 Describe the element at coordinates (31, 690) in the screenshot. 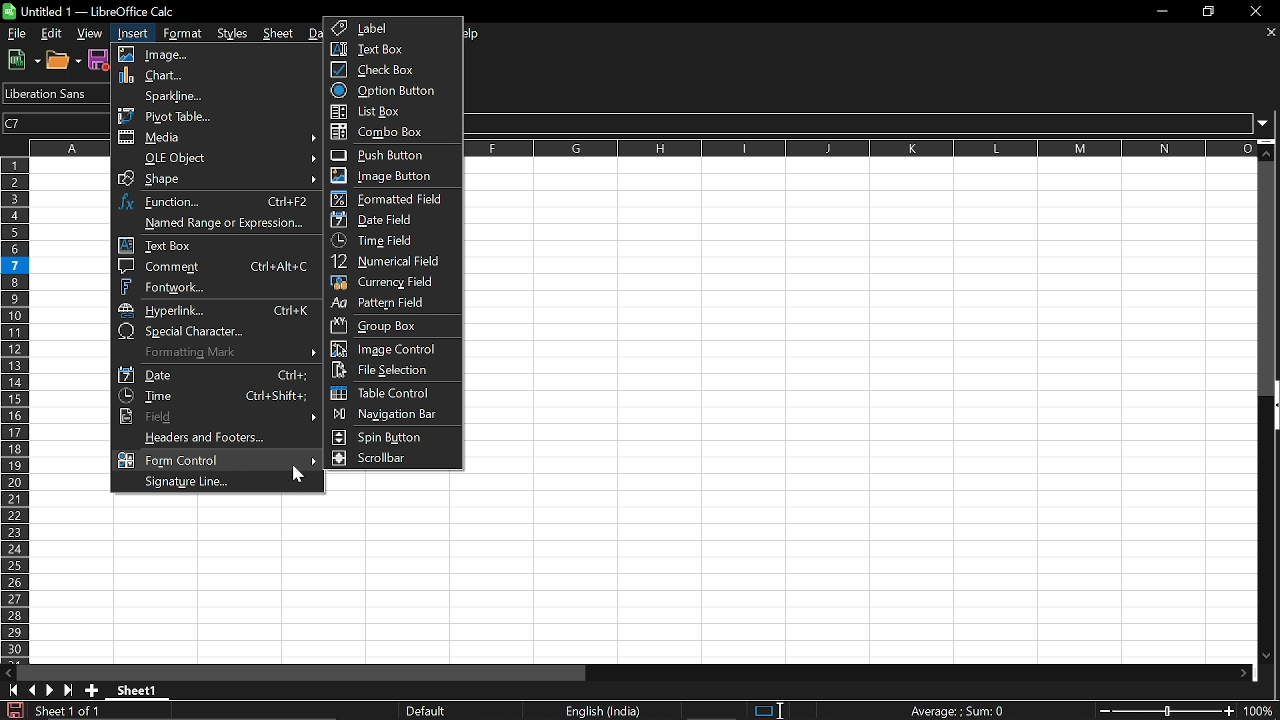

I see `Previous sheet` at that location.